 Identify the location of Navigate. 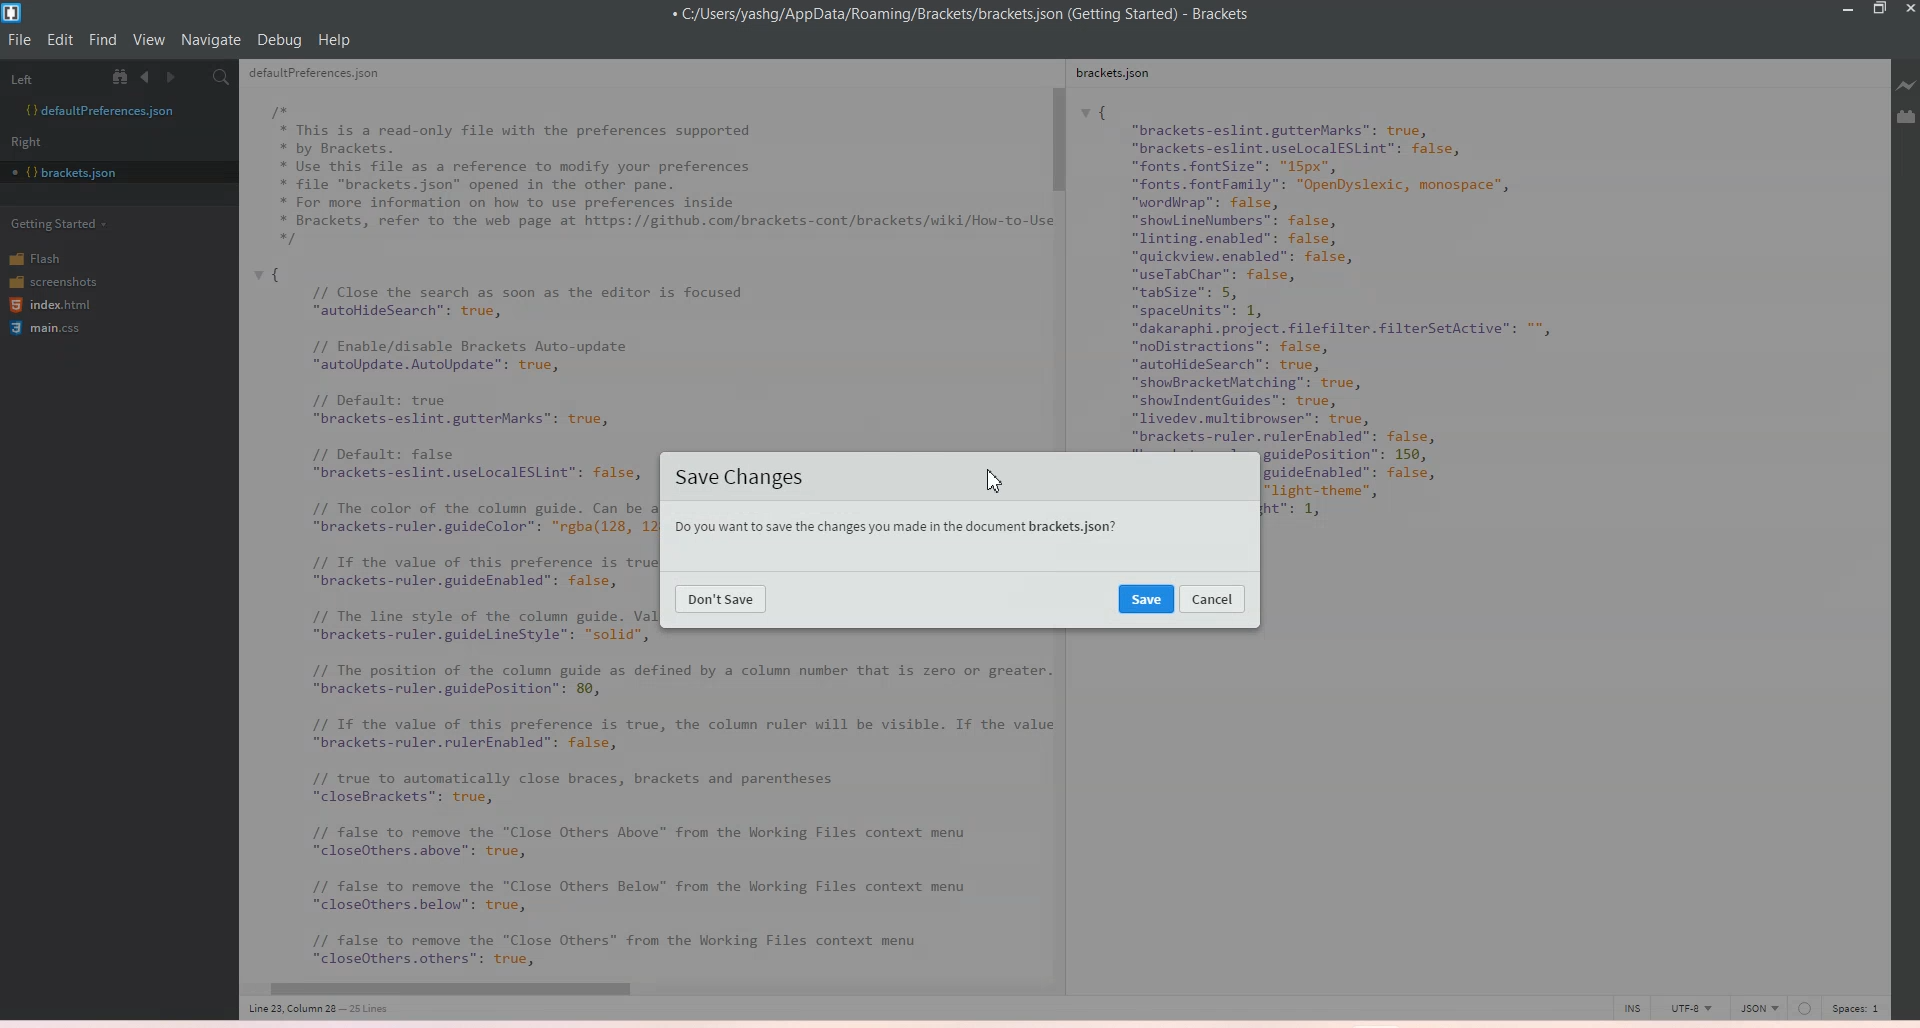
(211, 40).